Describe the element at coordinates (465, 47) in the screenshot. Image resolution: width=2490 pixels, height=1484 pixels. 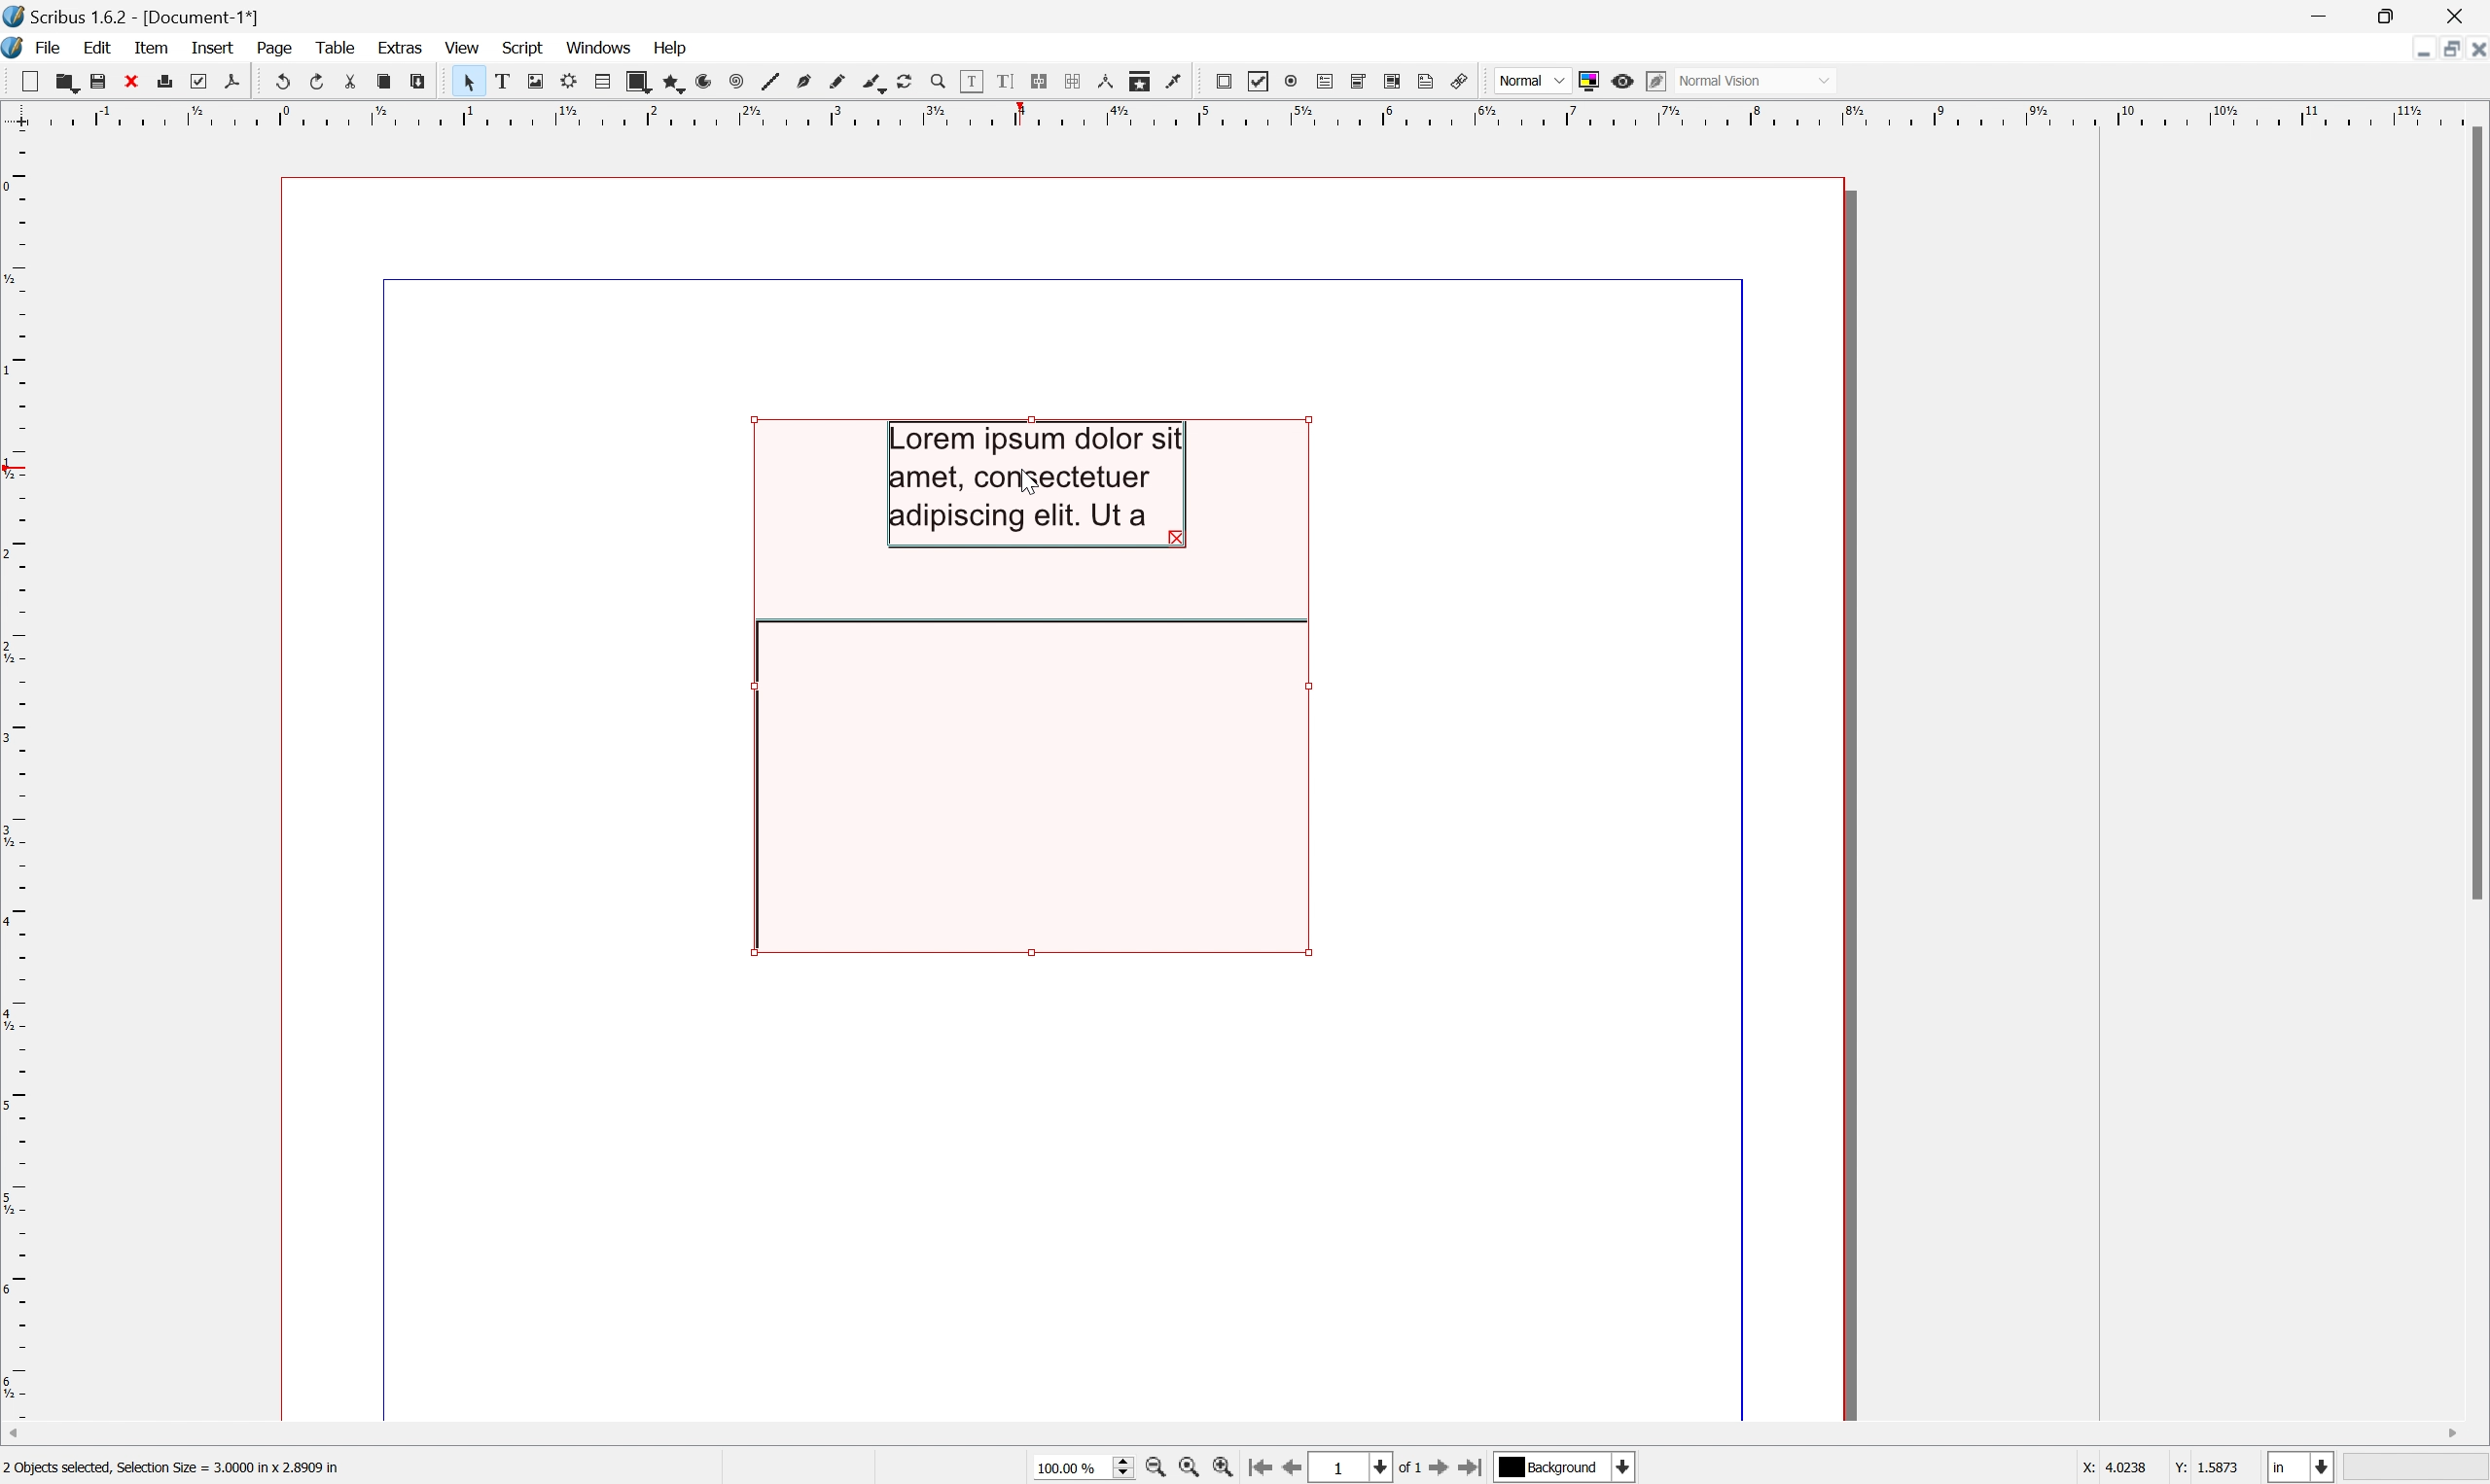
I see `View` at that location.